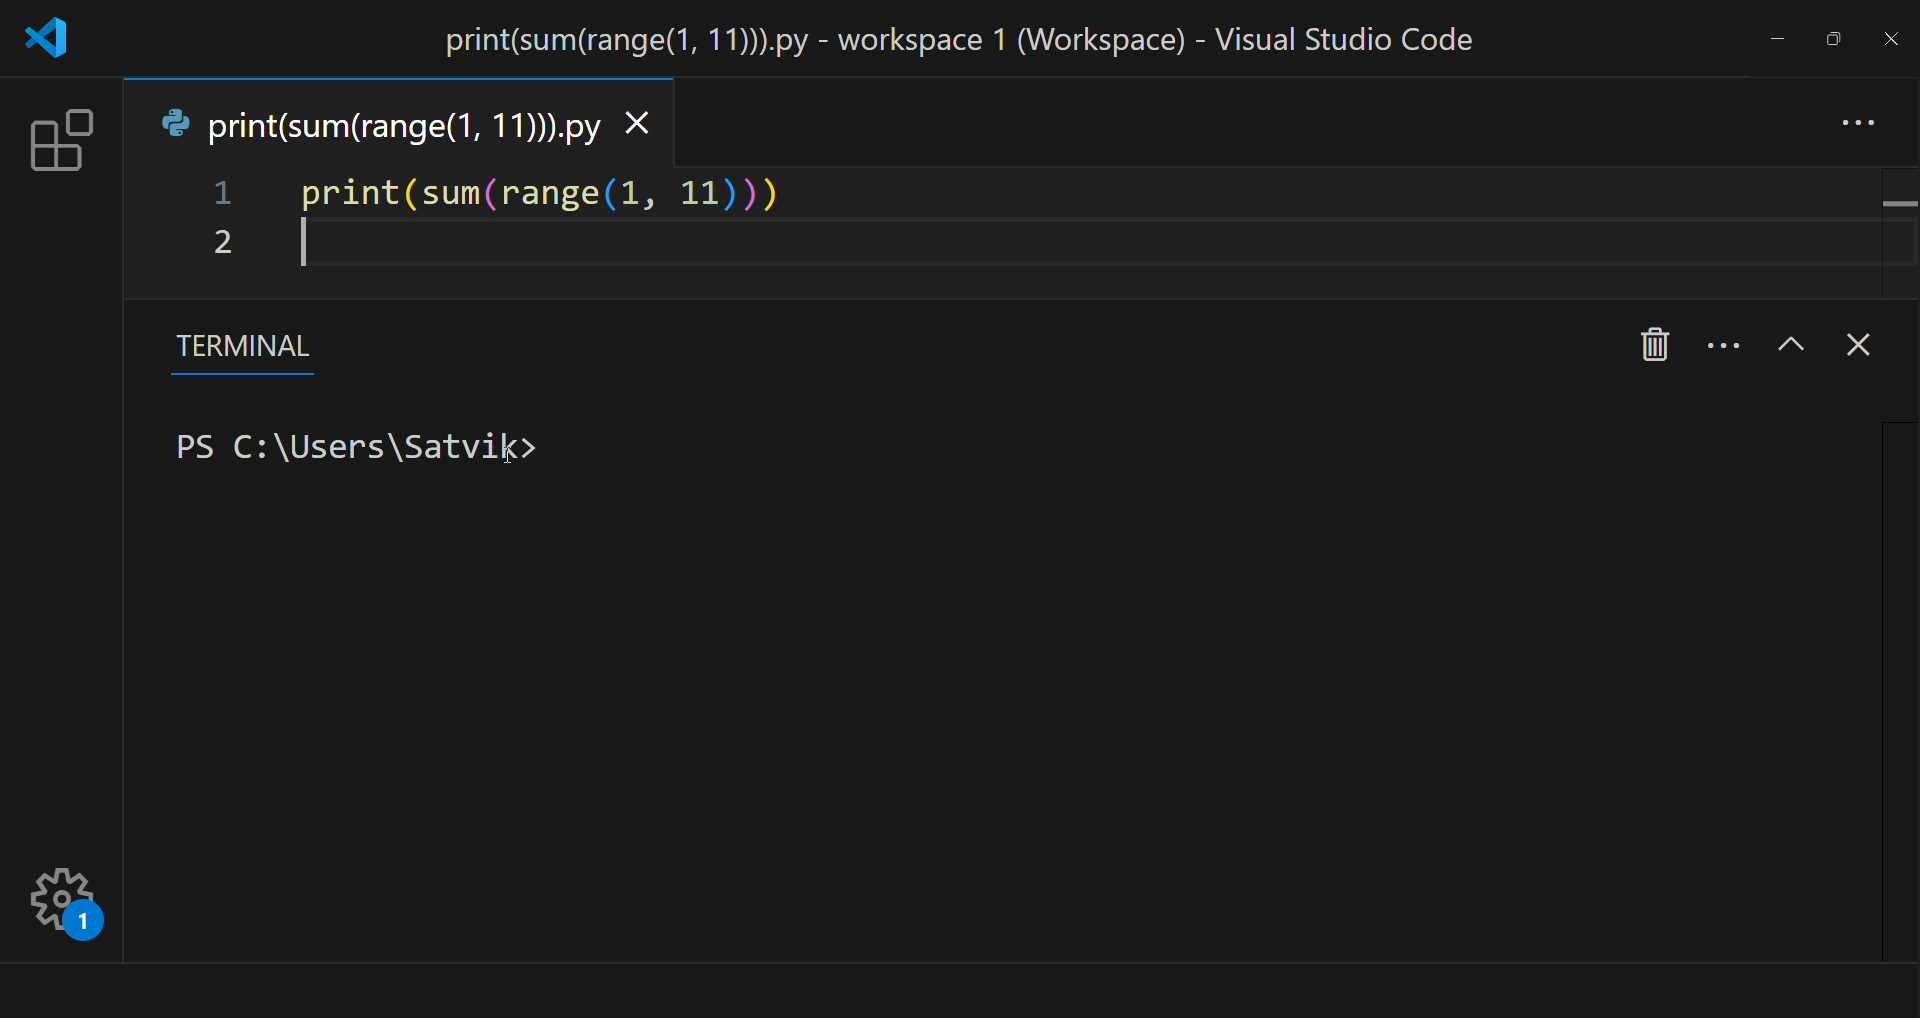 The height and width of the screenshot is (1018, 1920). What do you see at coordinates (234, 353) in the screenshot?
I see `terminal` at bounding box center [234, 353].